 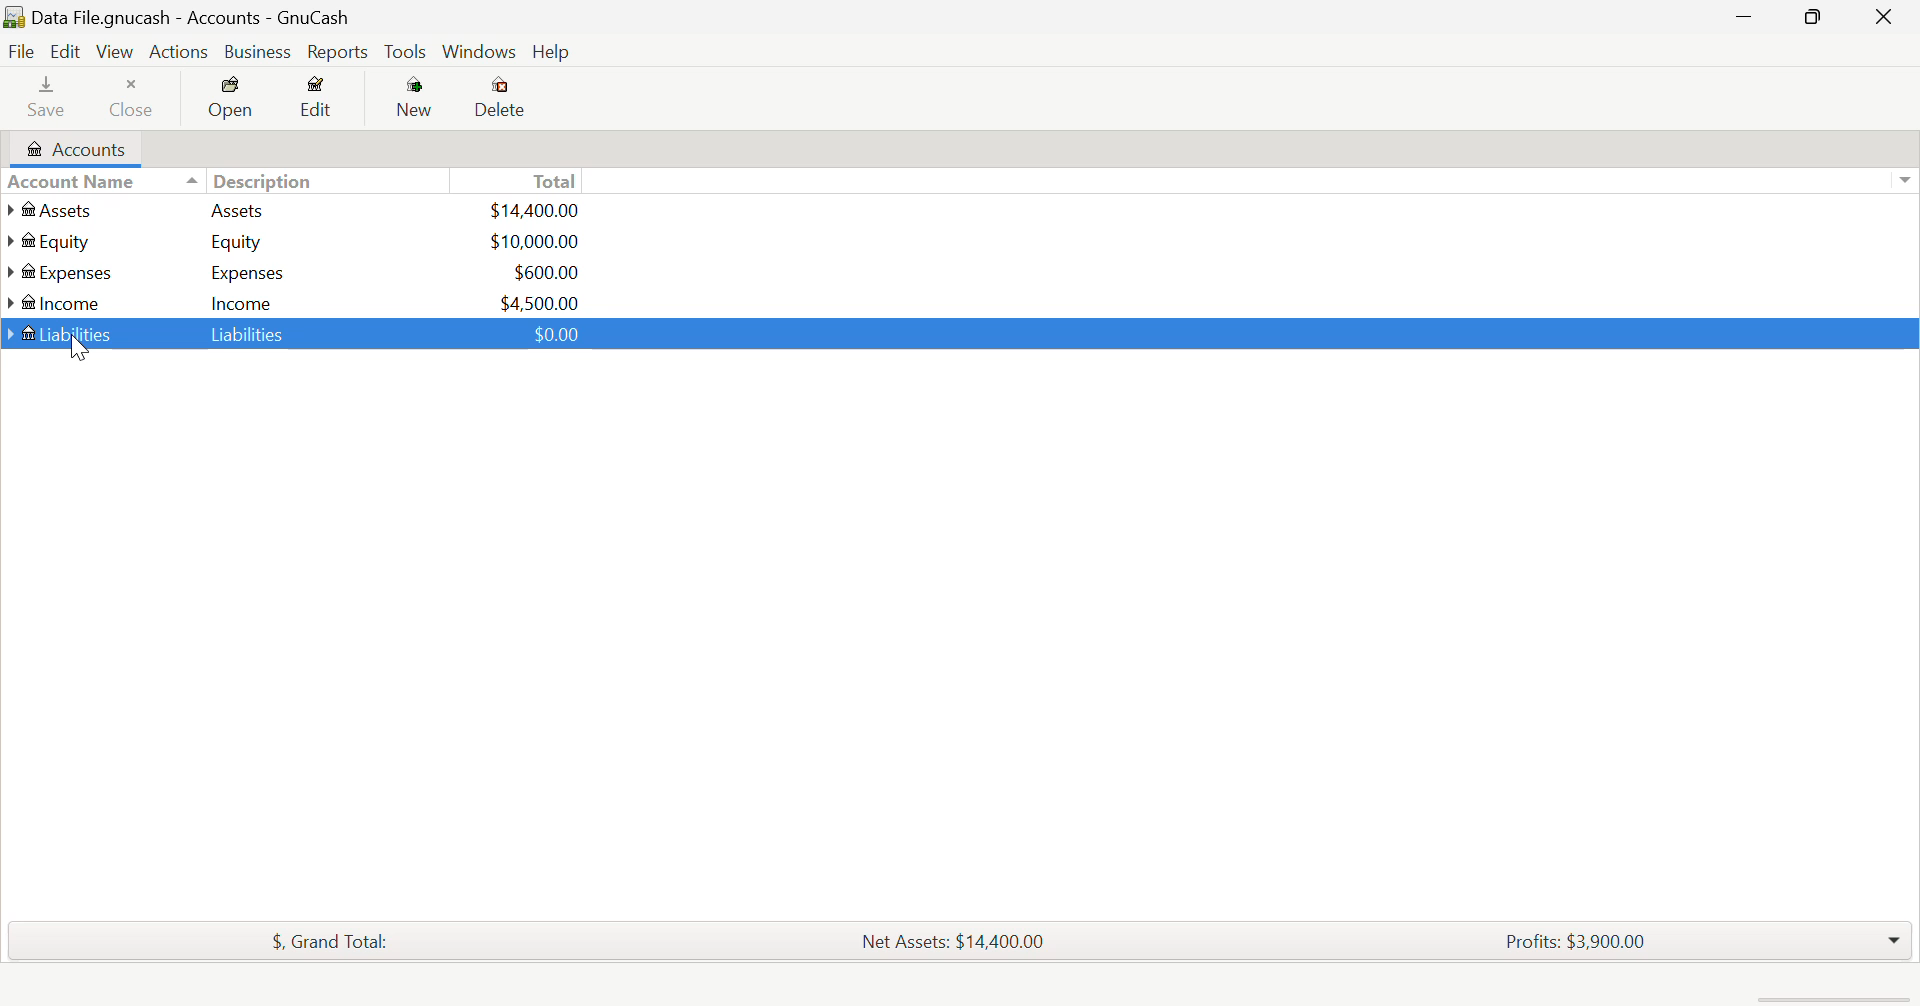 What do you see at coordinates (19, 52) in the screenshot?
I see `File` at bounding box center [19, 52].